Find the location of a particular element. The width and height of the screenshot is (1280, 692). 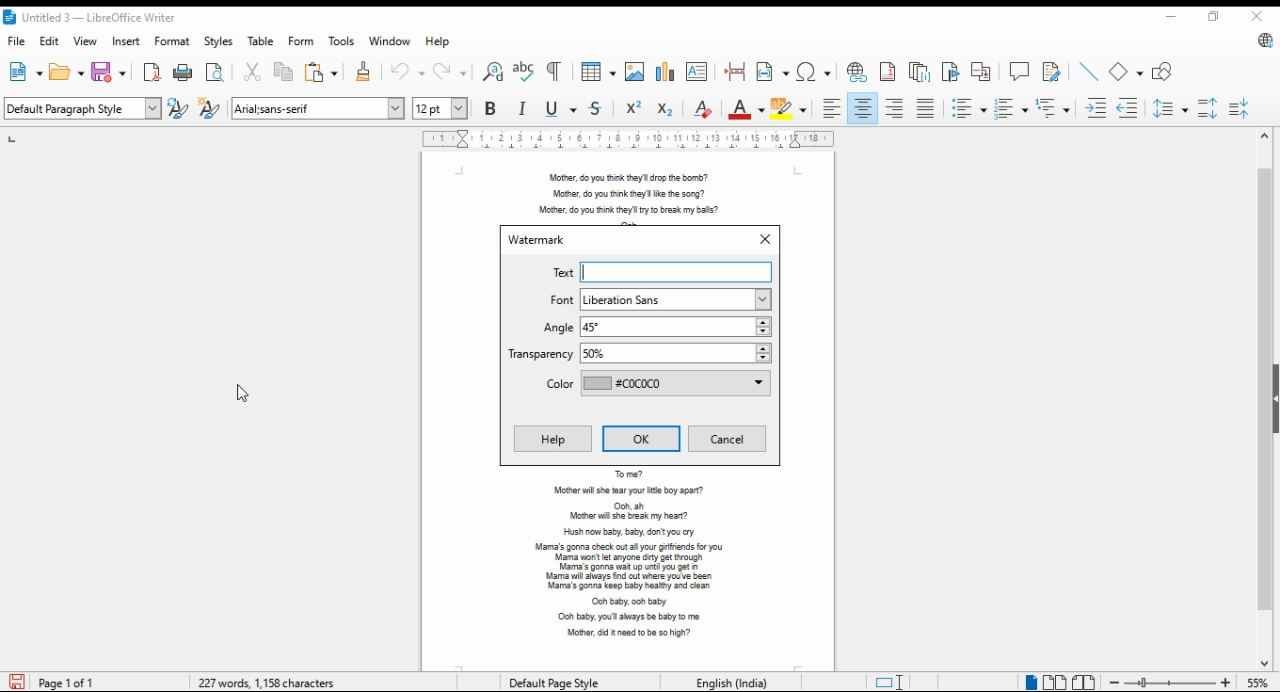

cut is located at coordinates (254, 71).